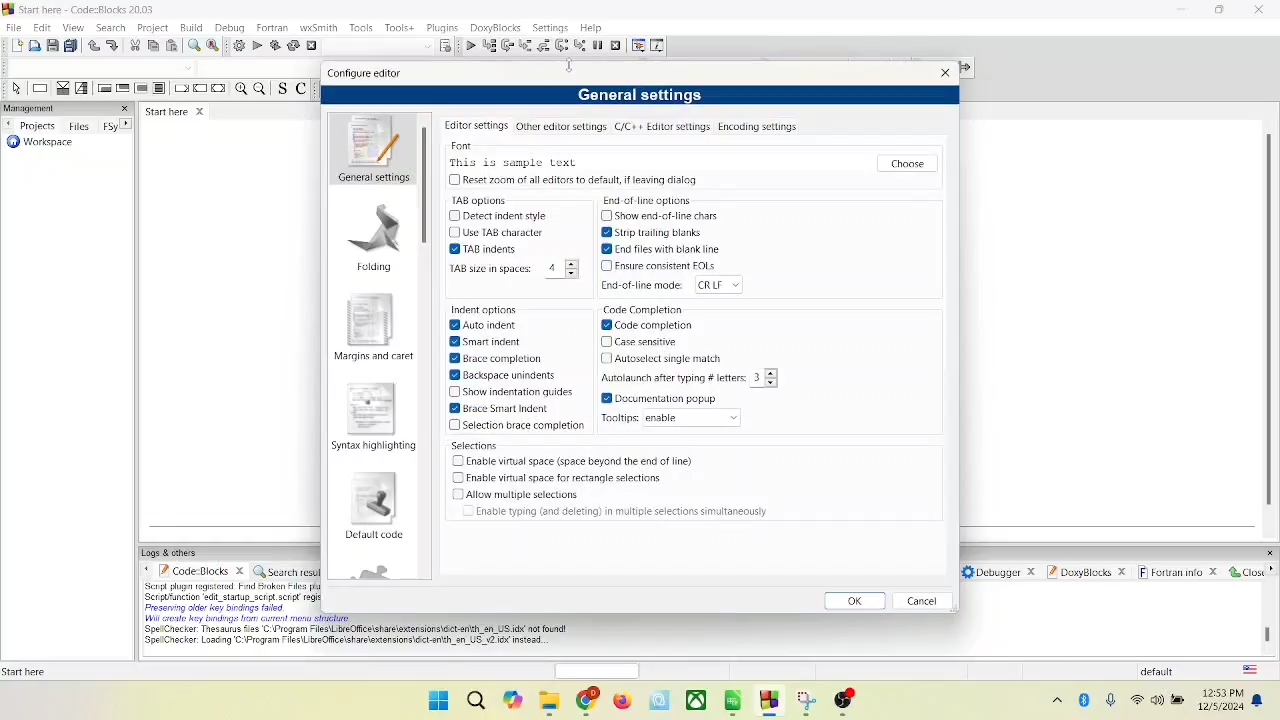 The width and height of the screenshot is (1280, 720). Describe the element at coordinates (230, 27) in the screenshot. I see `debug` at that location.